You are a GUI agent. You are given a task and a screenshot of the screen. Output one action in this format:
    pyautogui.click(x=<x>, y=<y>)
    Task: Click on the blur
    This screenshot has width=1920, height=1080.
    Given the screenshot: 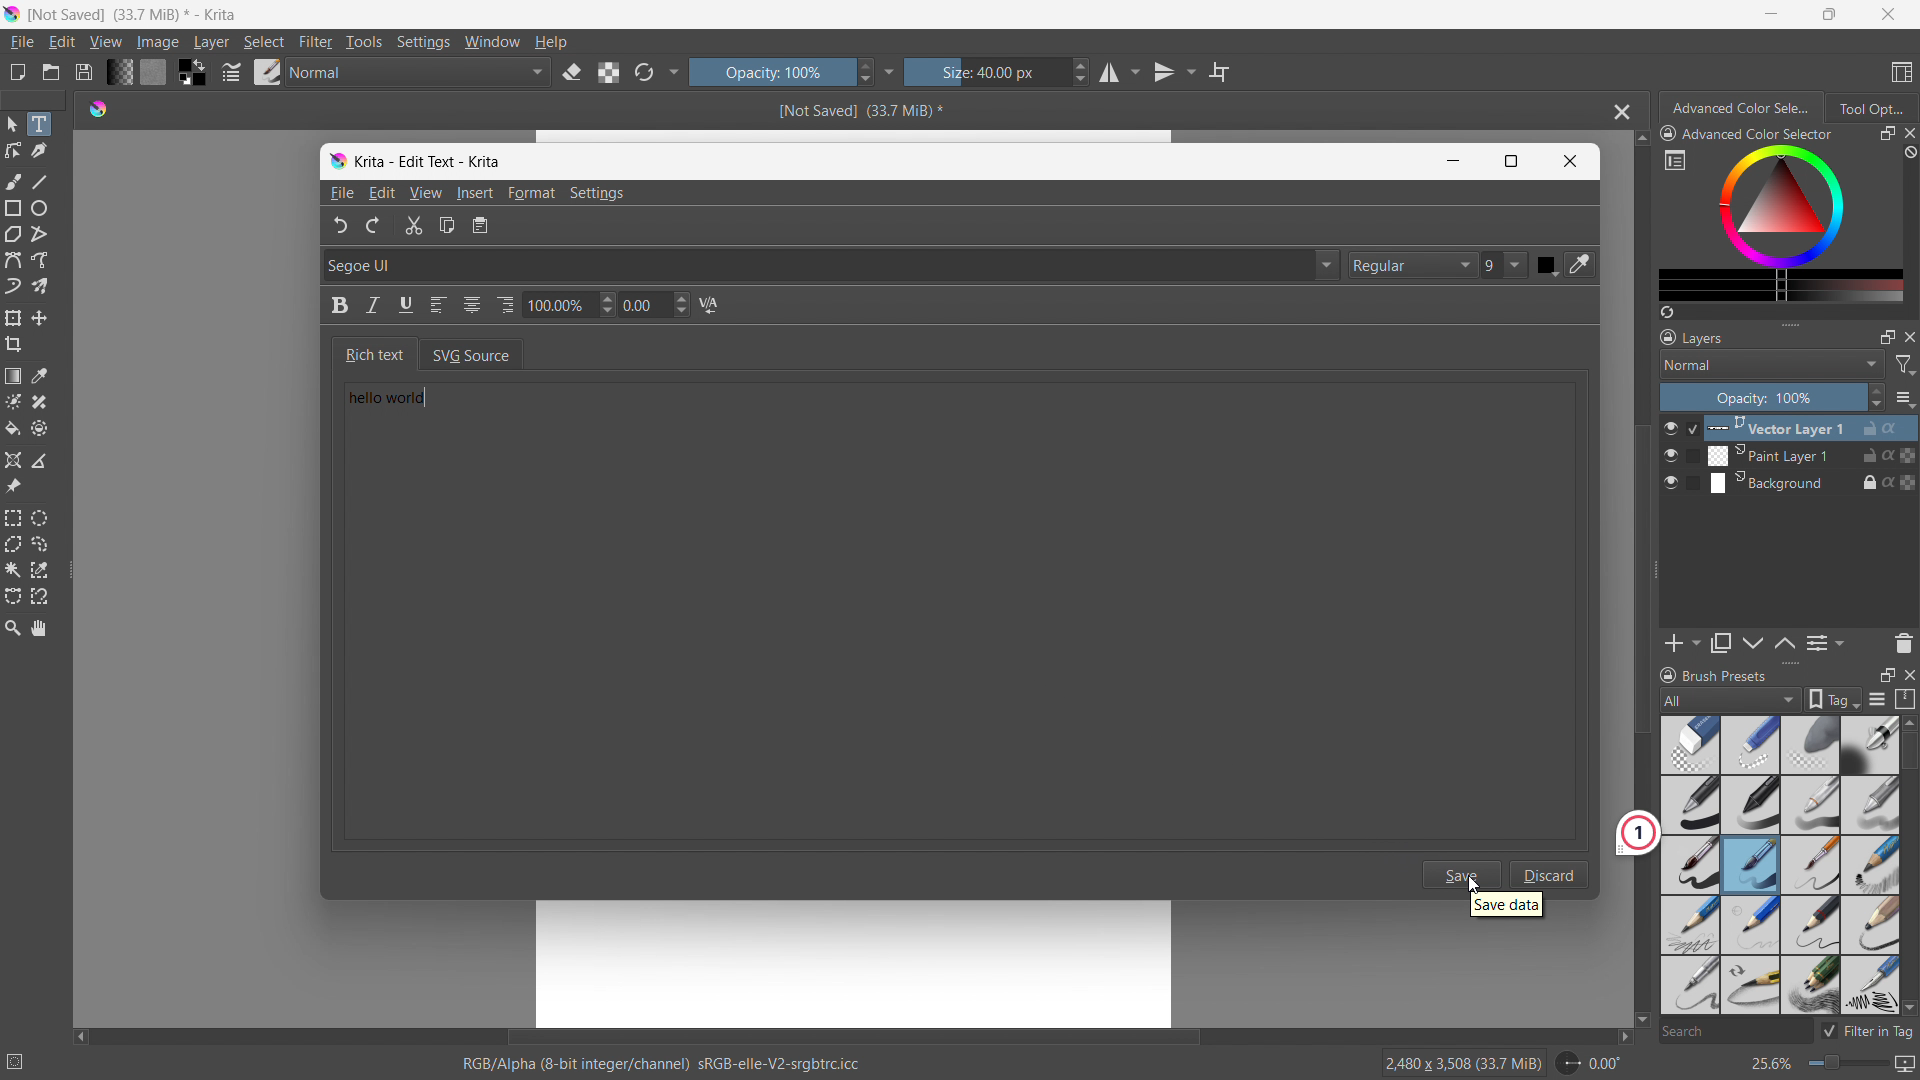 What is the action you would take?
    pyautogui.click(x=1809, y=745)
    